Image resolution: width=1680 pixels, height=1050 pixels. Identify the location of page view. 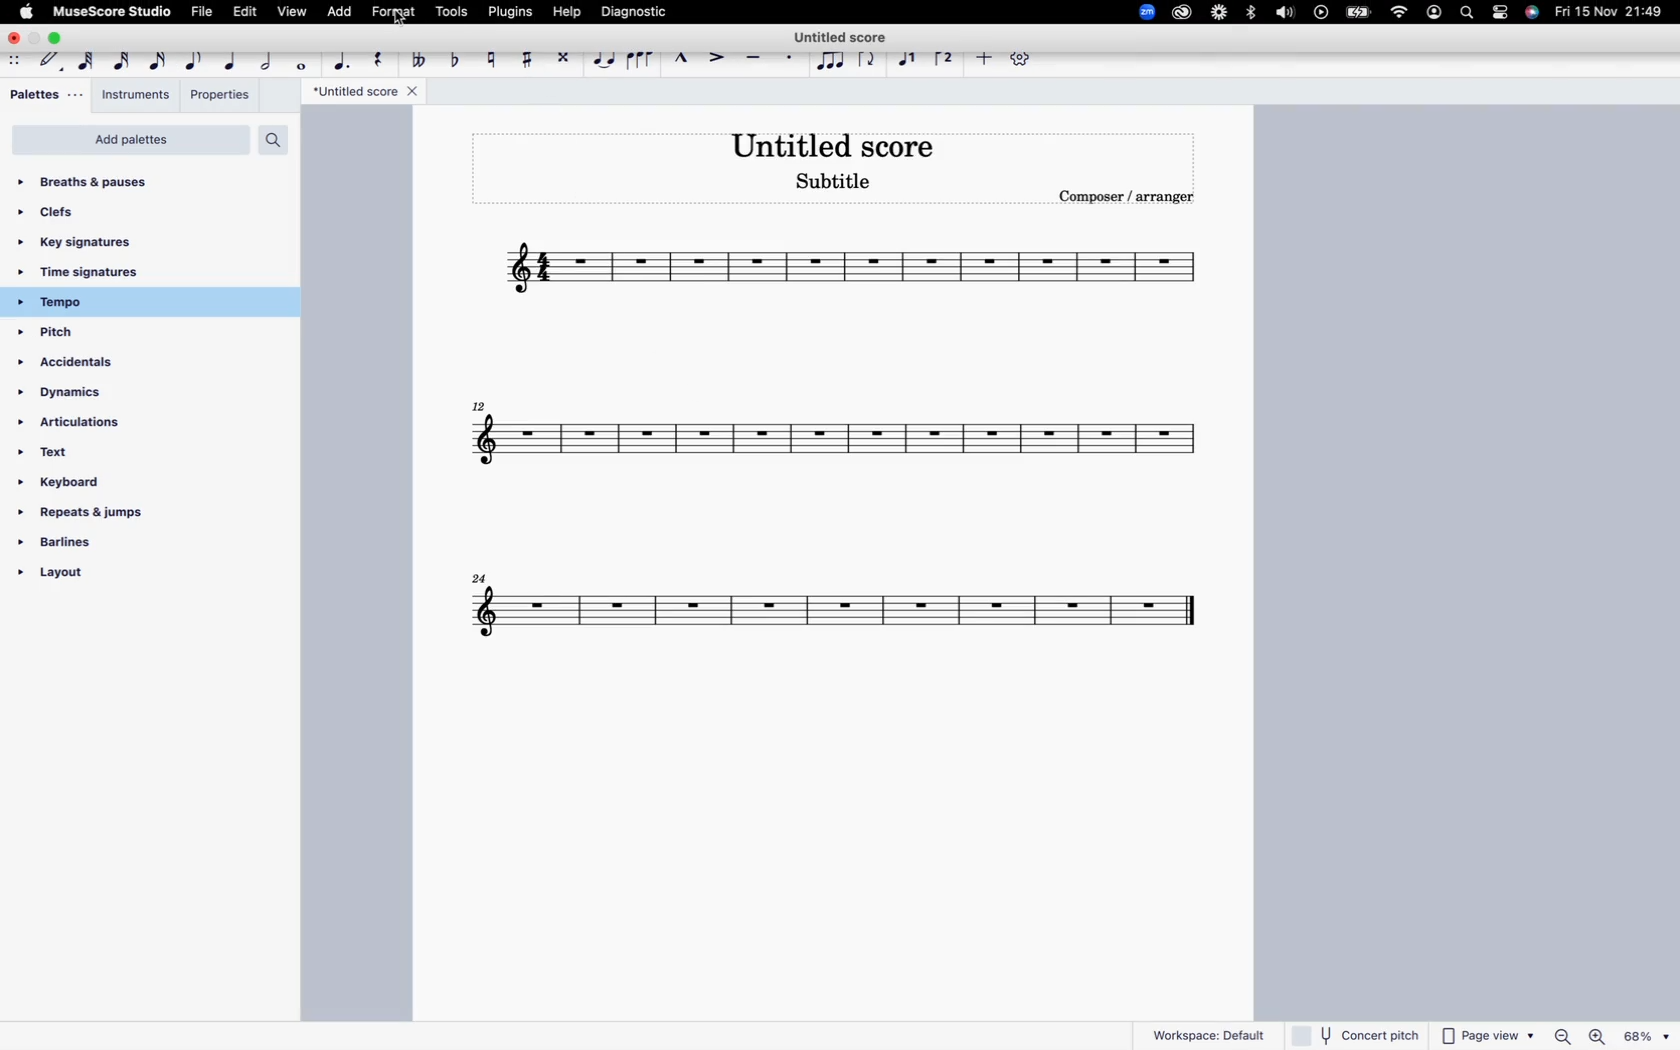
(1487, 1035).